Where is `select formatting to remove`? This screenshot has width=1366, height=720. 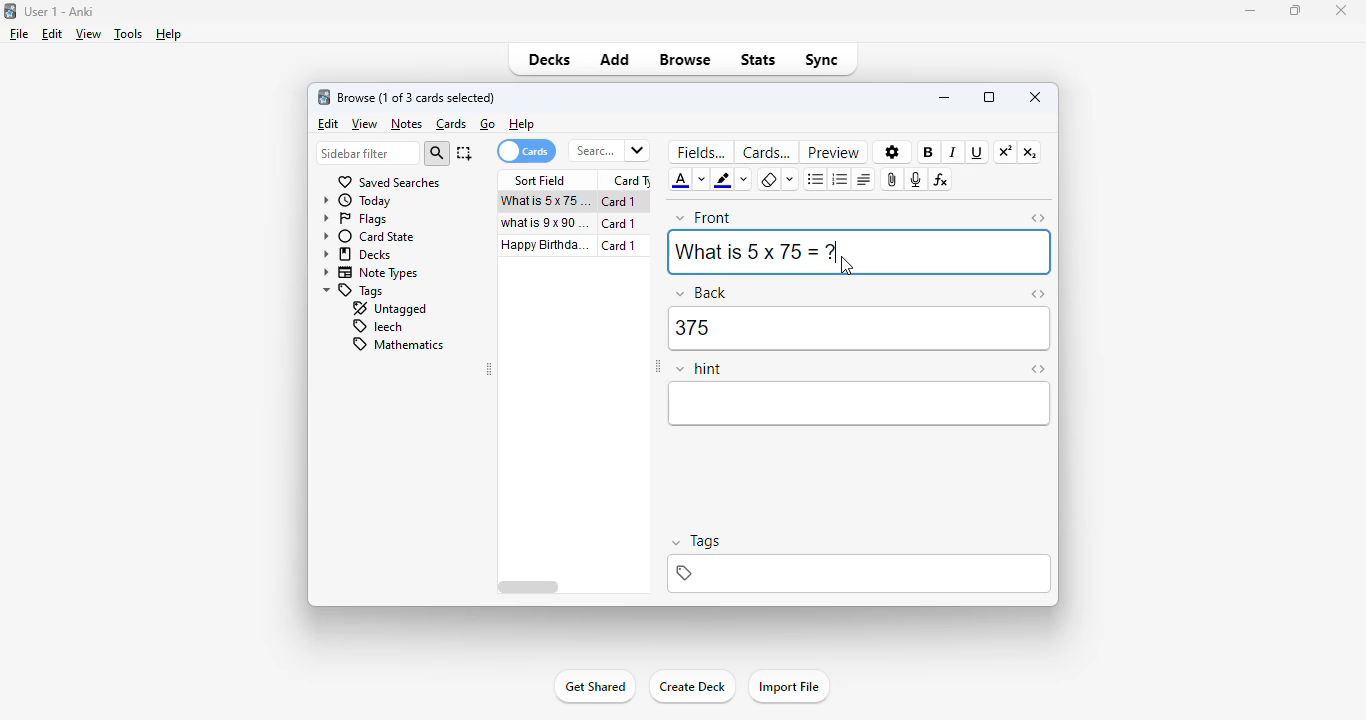 select formatting to remove is located at coordinates (789, 181).